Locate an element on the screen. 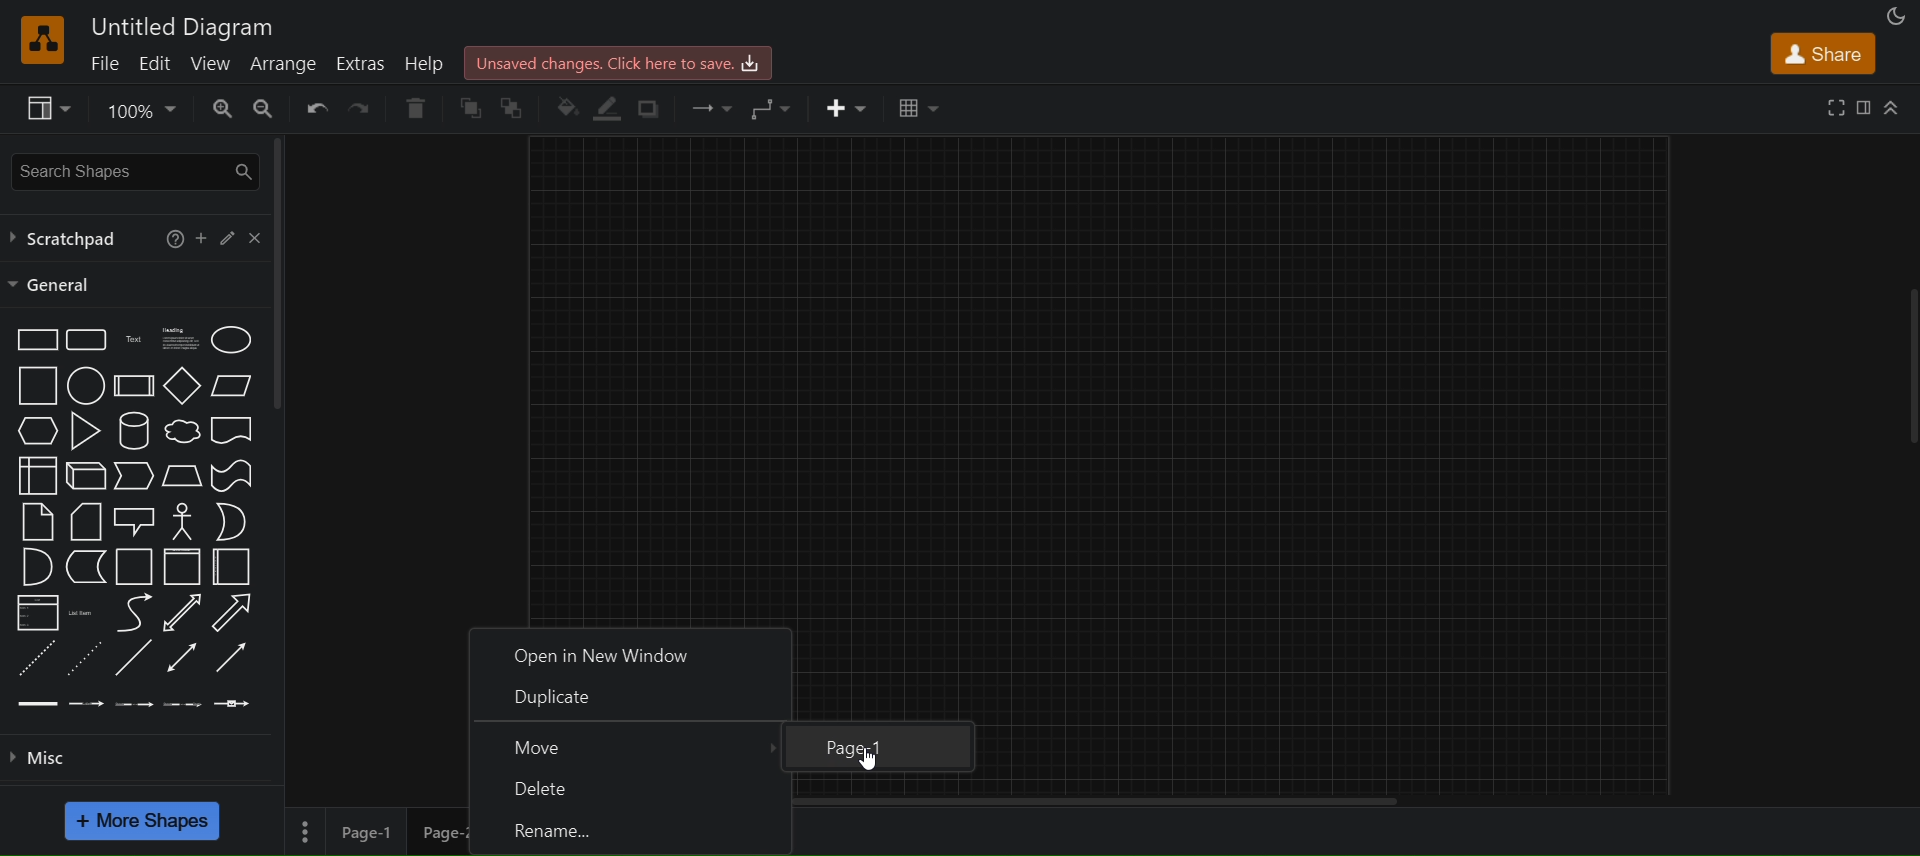 The height and width of the screenshot is (856, 1920). page options is located at coordinates (304, 830).